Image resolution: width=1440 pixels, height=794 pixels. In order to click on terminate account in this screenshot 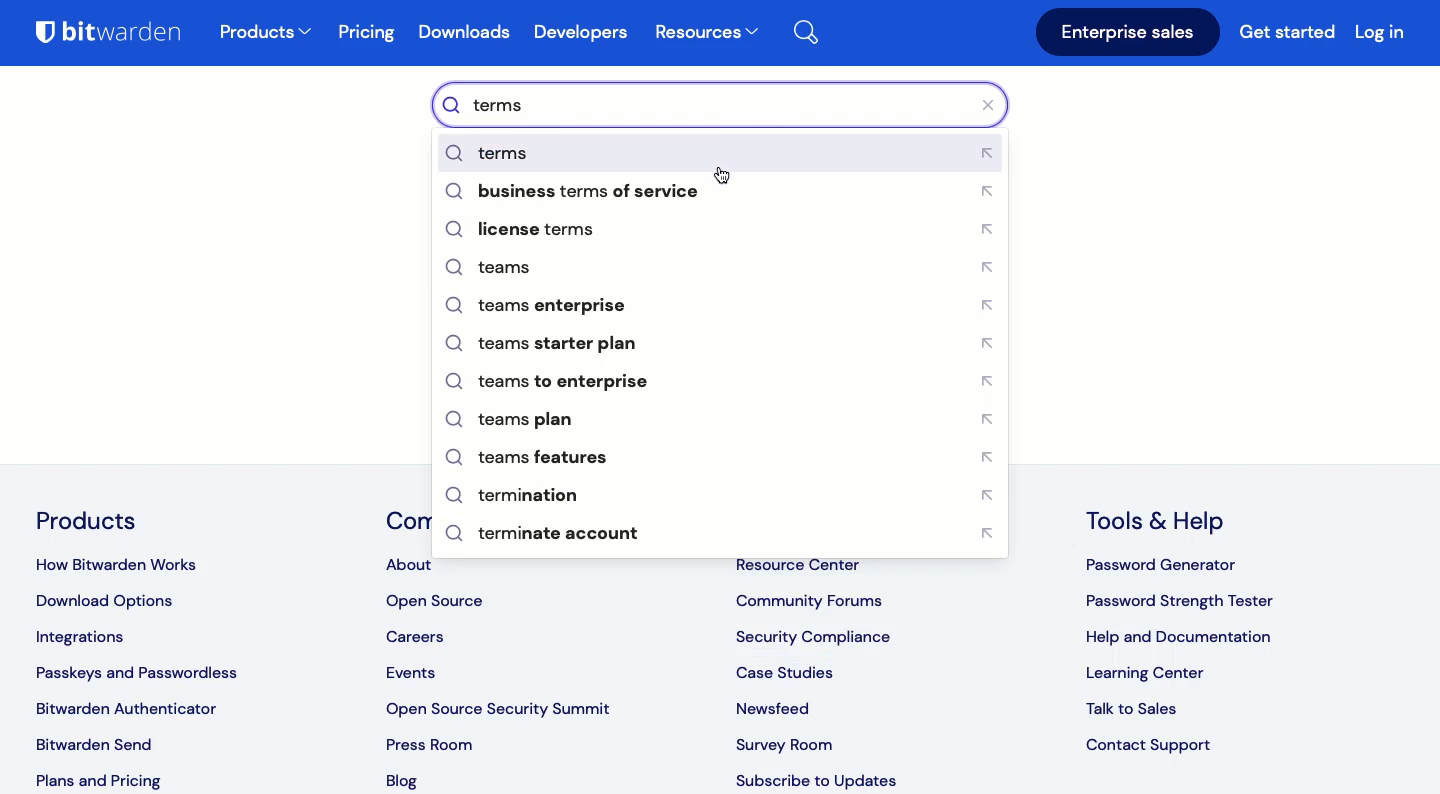, I will do `click(721, 534)`.